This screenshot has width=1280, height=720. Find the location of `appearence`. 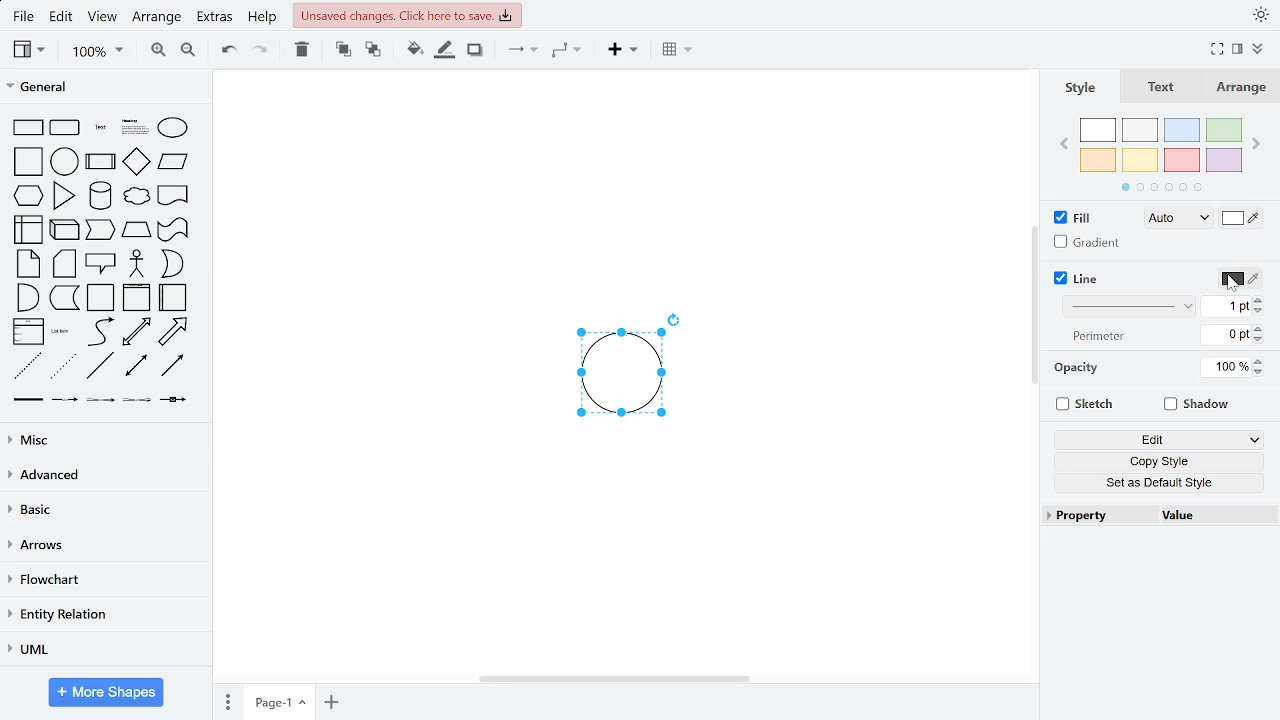

appearence is located at coordinates (1258, 16).